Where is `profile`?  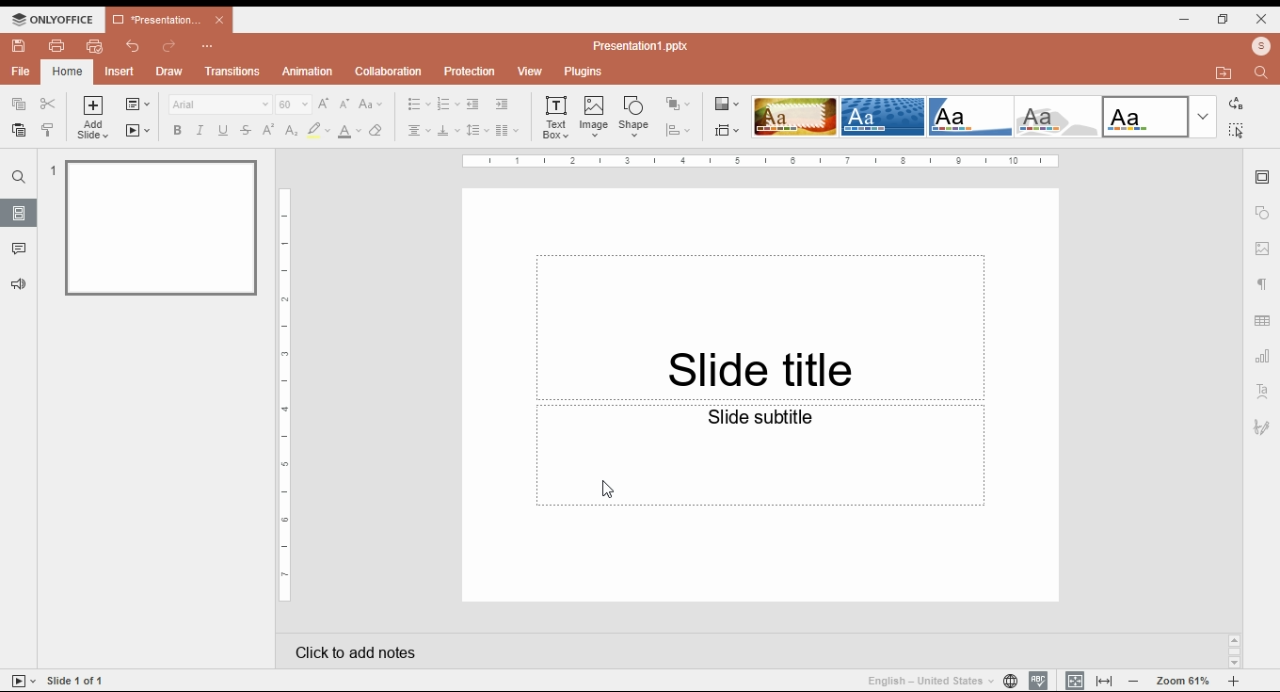 profile is located at coordinates (1261, 46).